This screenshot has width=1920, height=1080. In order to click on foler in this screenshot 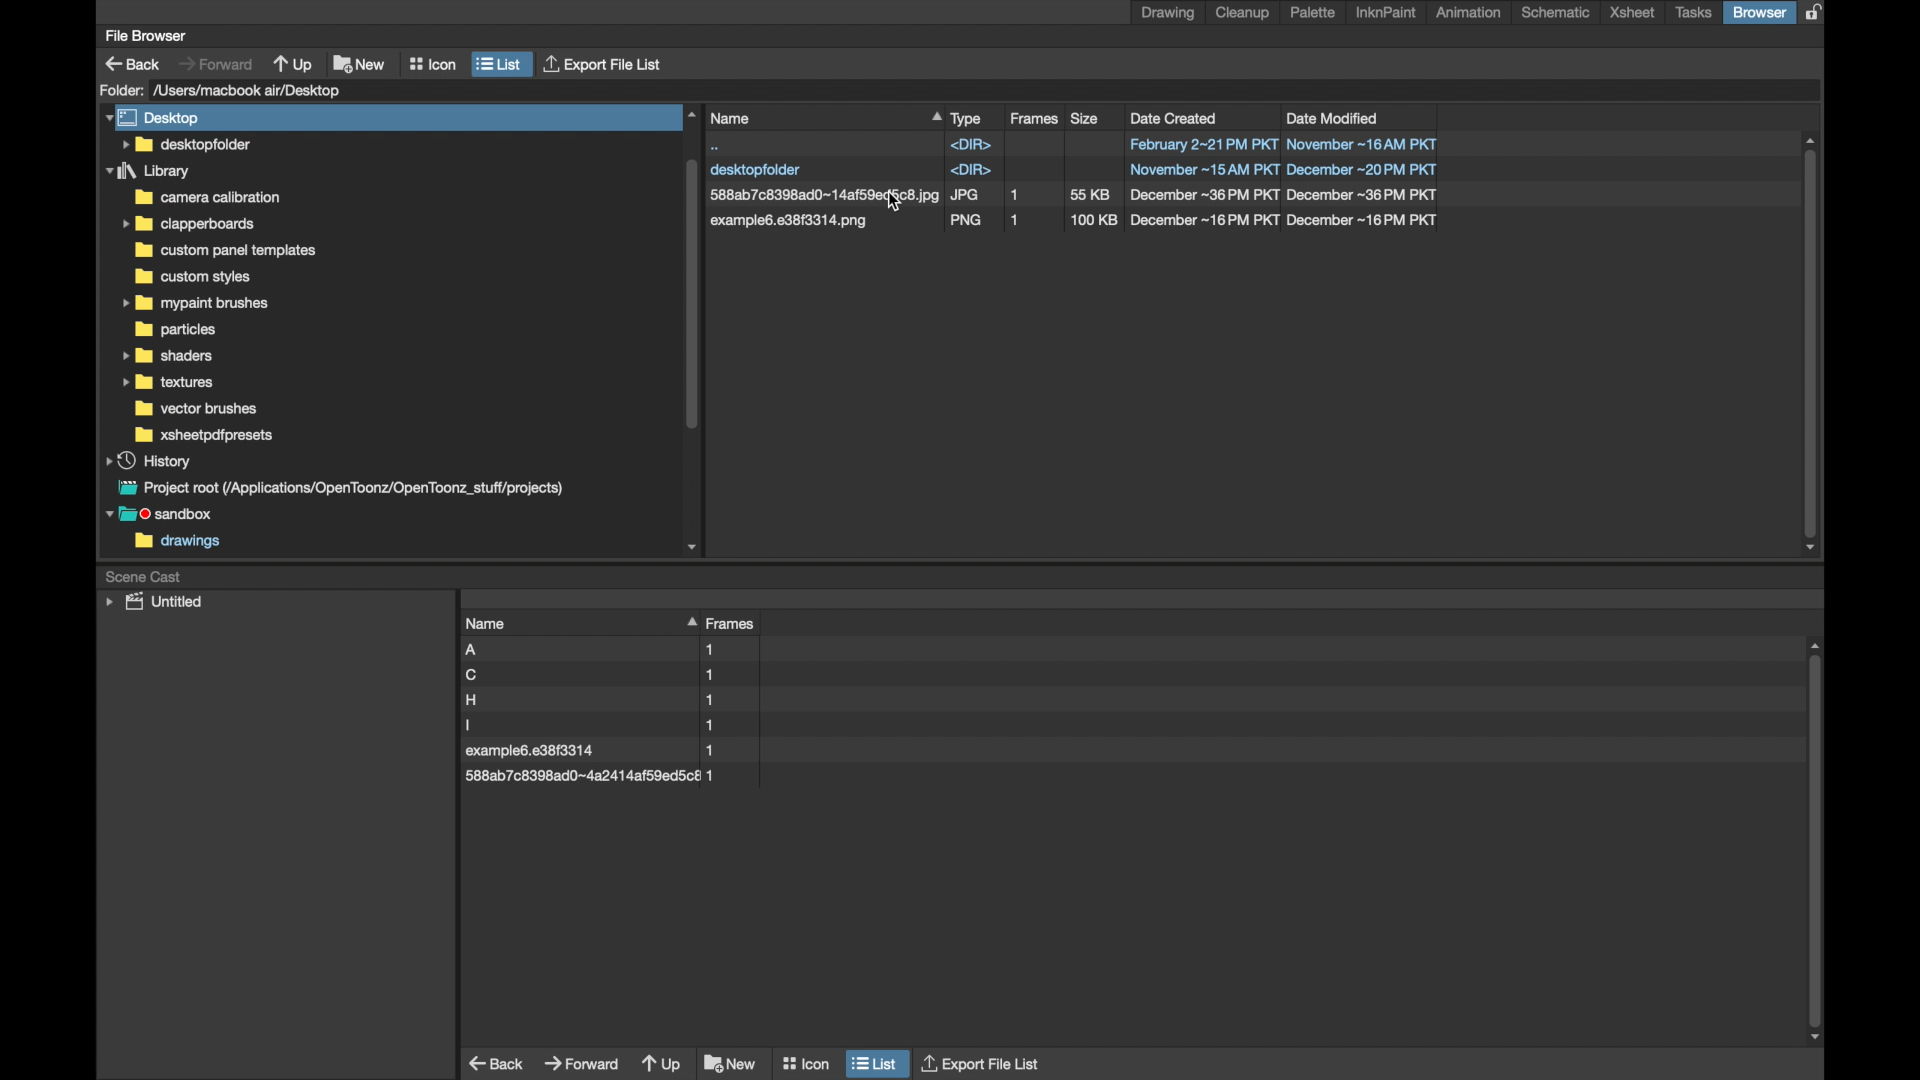, I will do `click(204, 435)`.